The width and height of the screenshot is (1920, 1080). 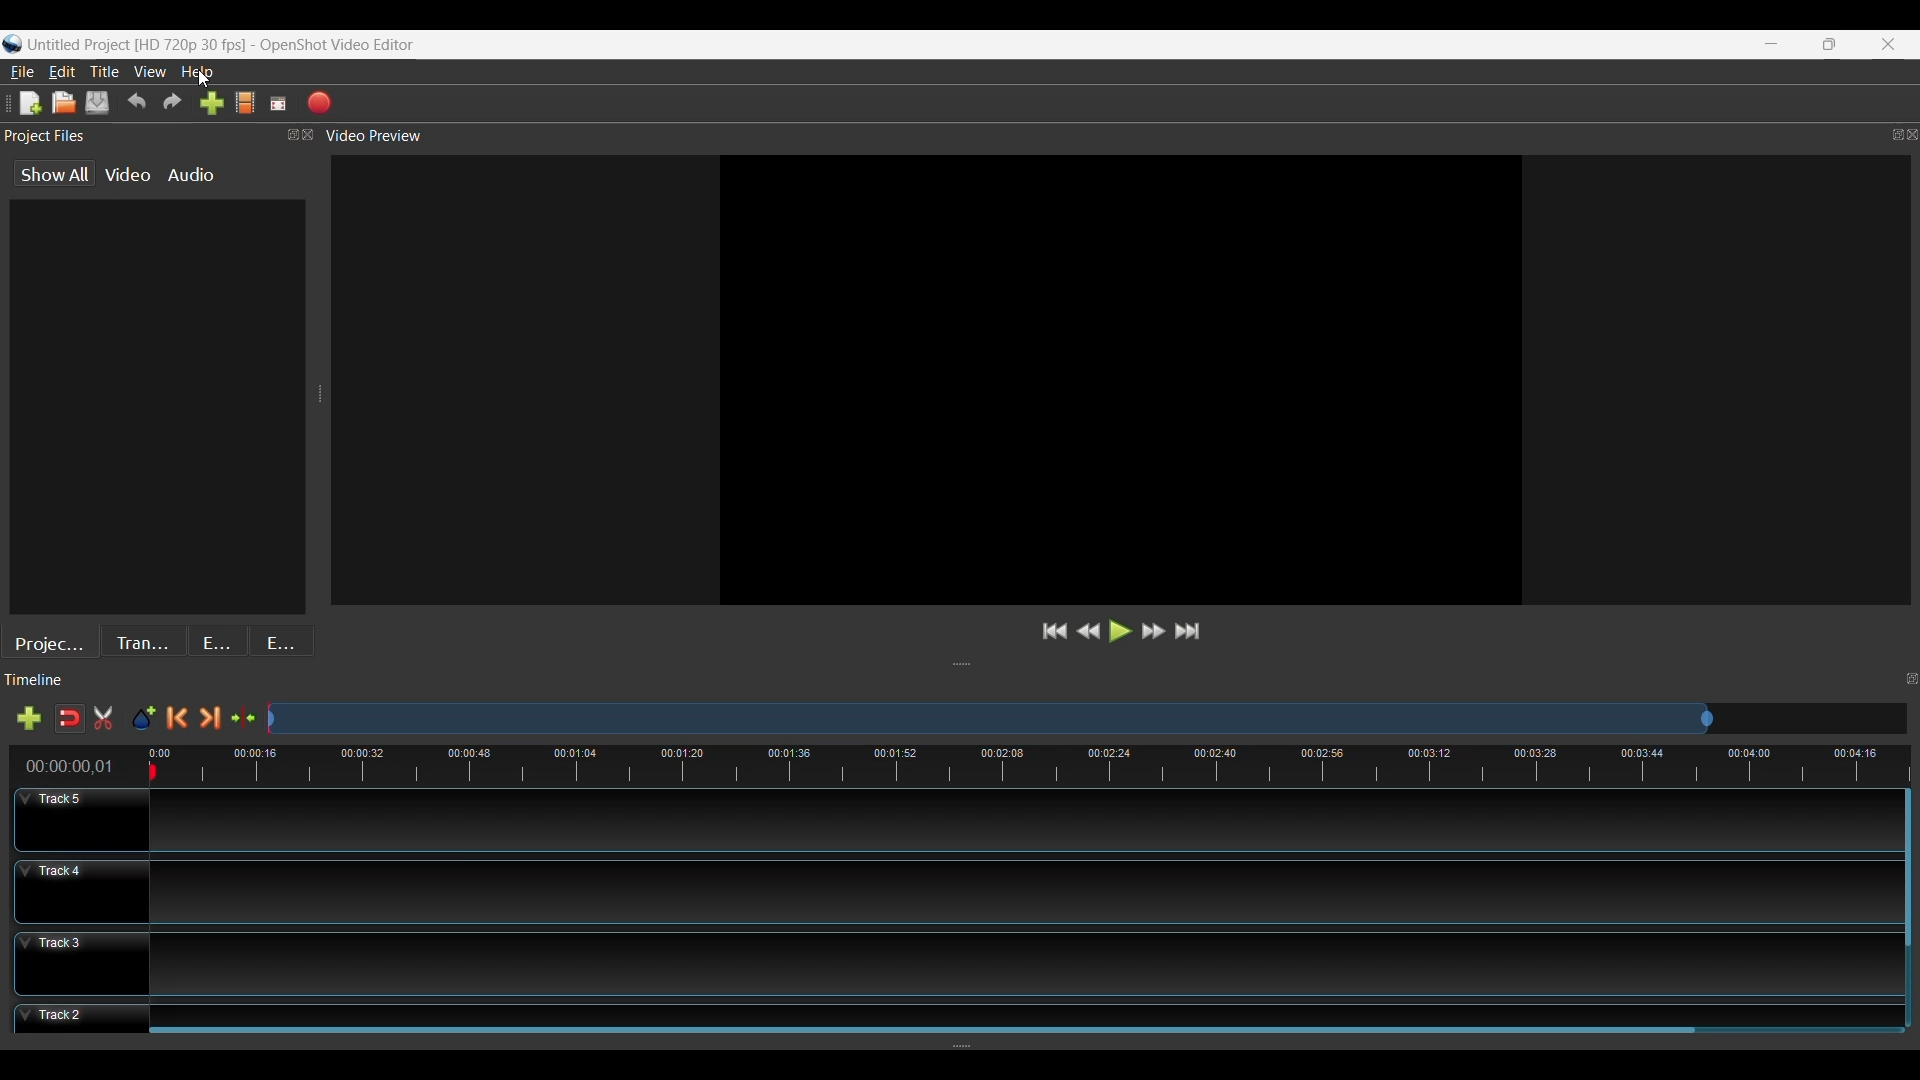 I want to click on Restore, so click(x=1828, y=45).